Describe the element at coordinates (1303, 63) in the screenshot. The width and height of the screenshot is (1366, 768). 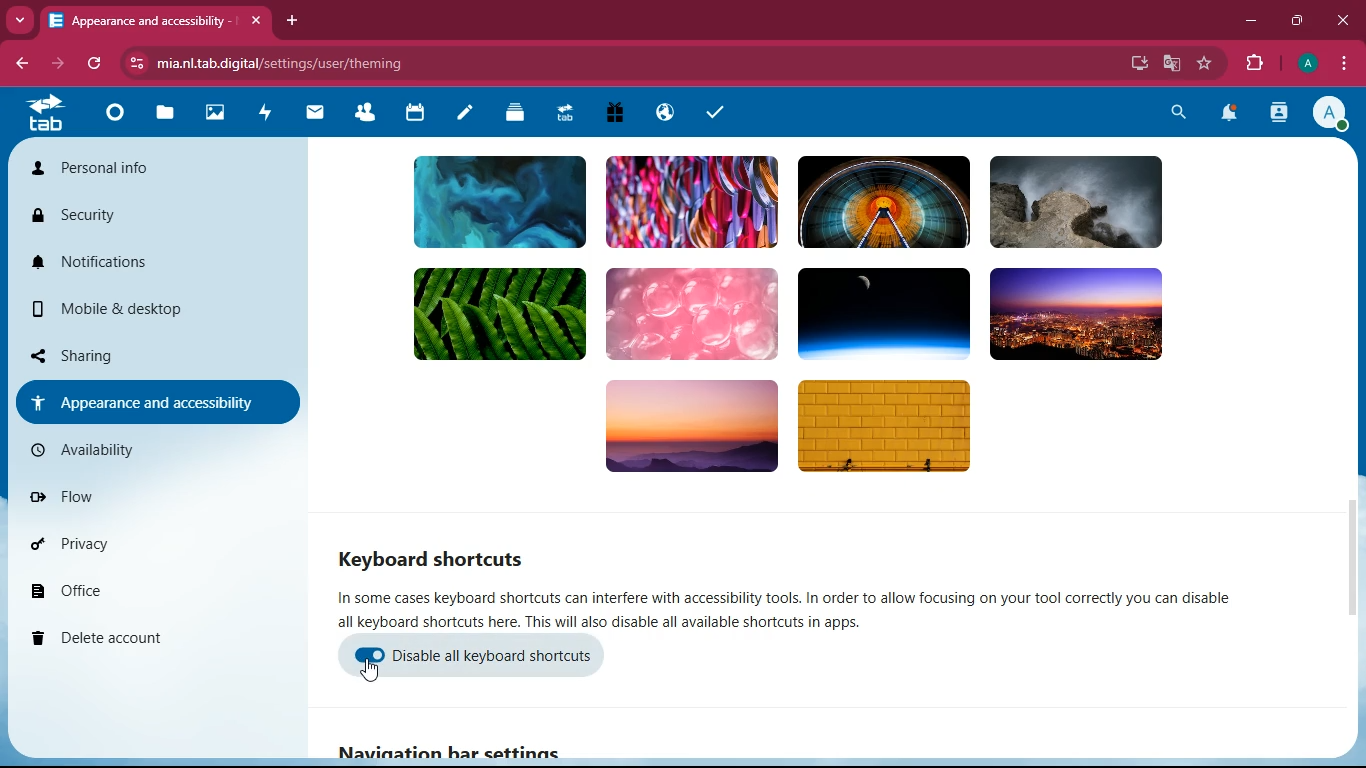
I see `profile` at that location.